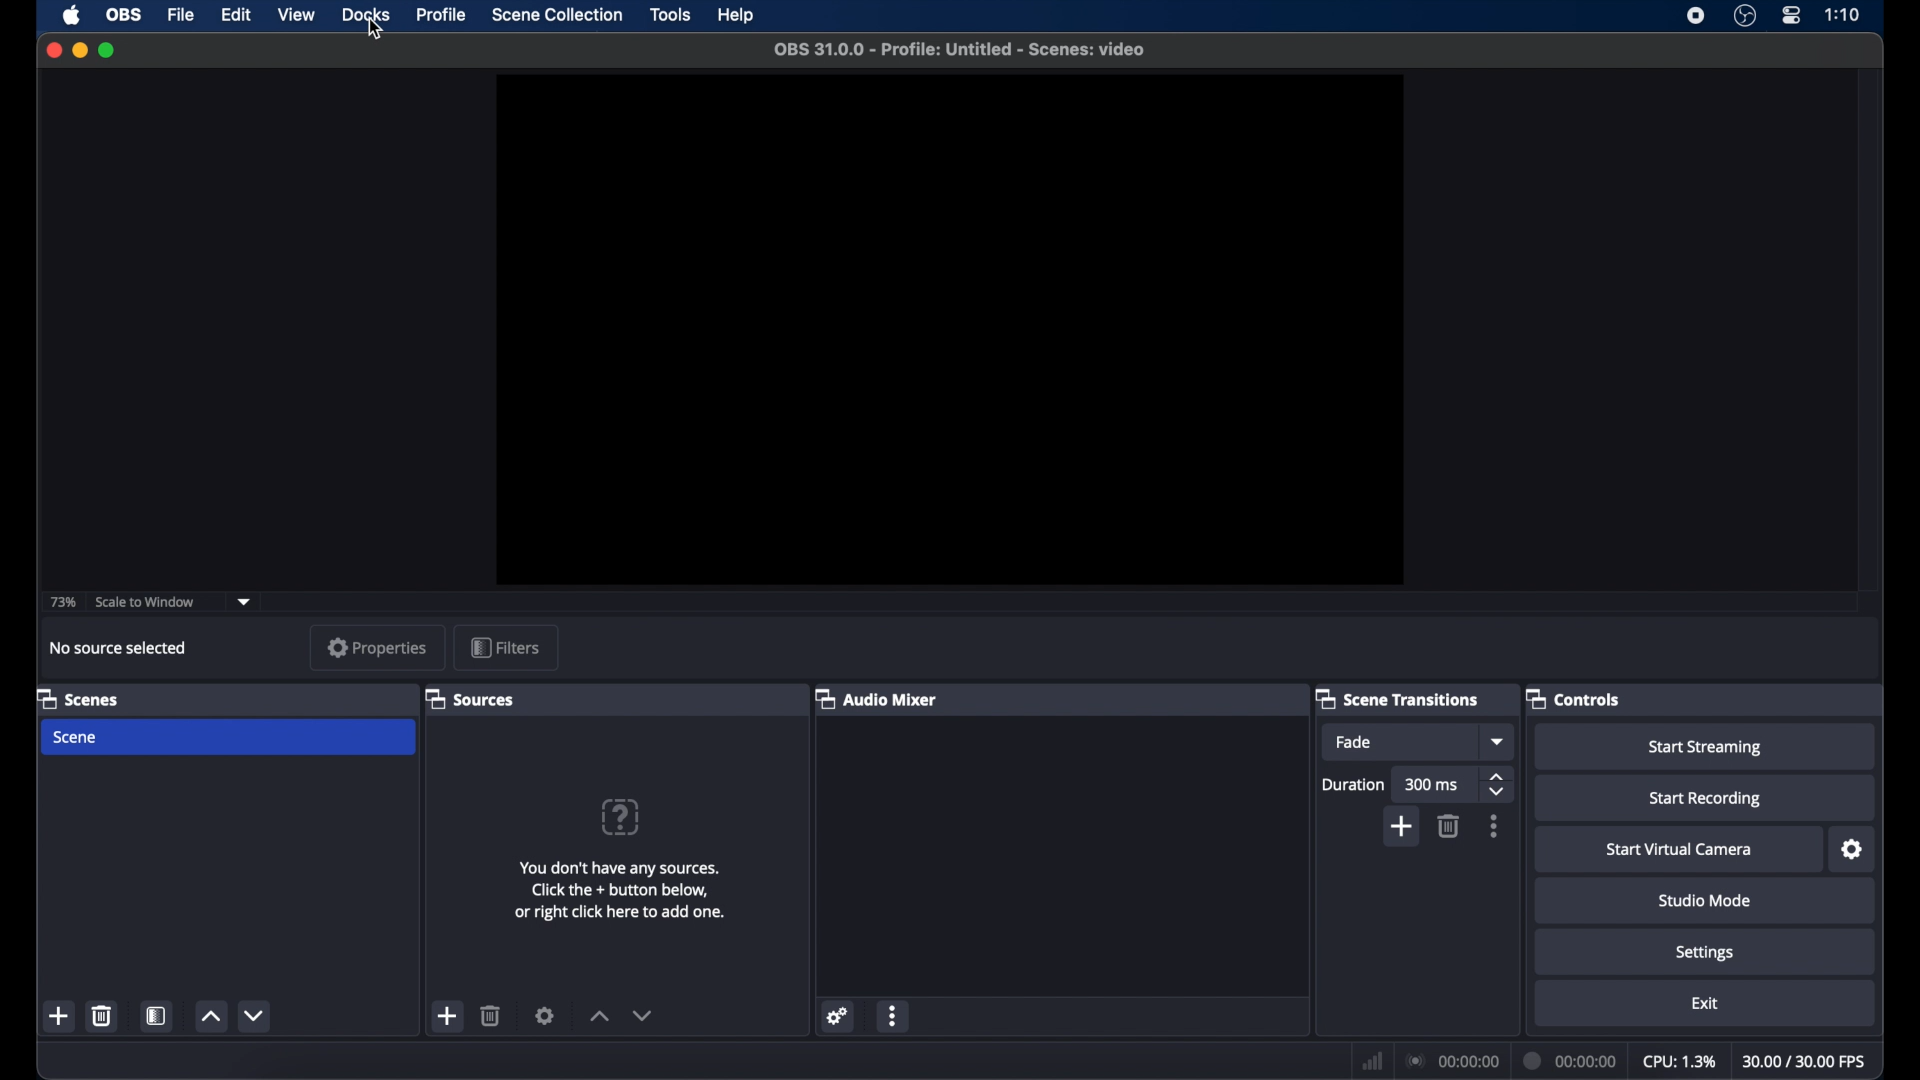 The image size is (1920, 1080). What do you see at coordinates (156, 1015) in the screenshot?
I see `scene filters` at bounding box center [156, 1015].